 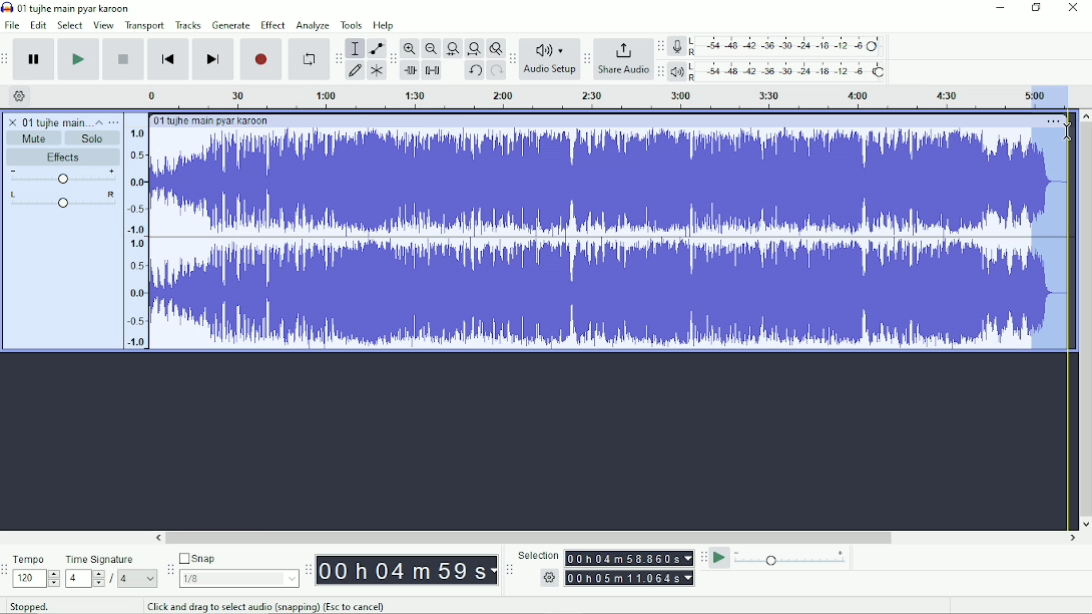 I want to click on 120, so click(x=37, y=578).